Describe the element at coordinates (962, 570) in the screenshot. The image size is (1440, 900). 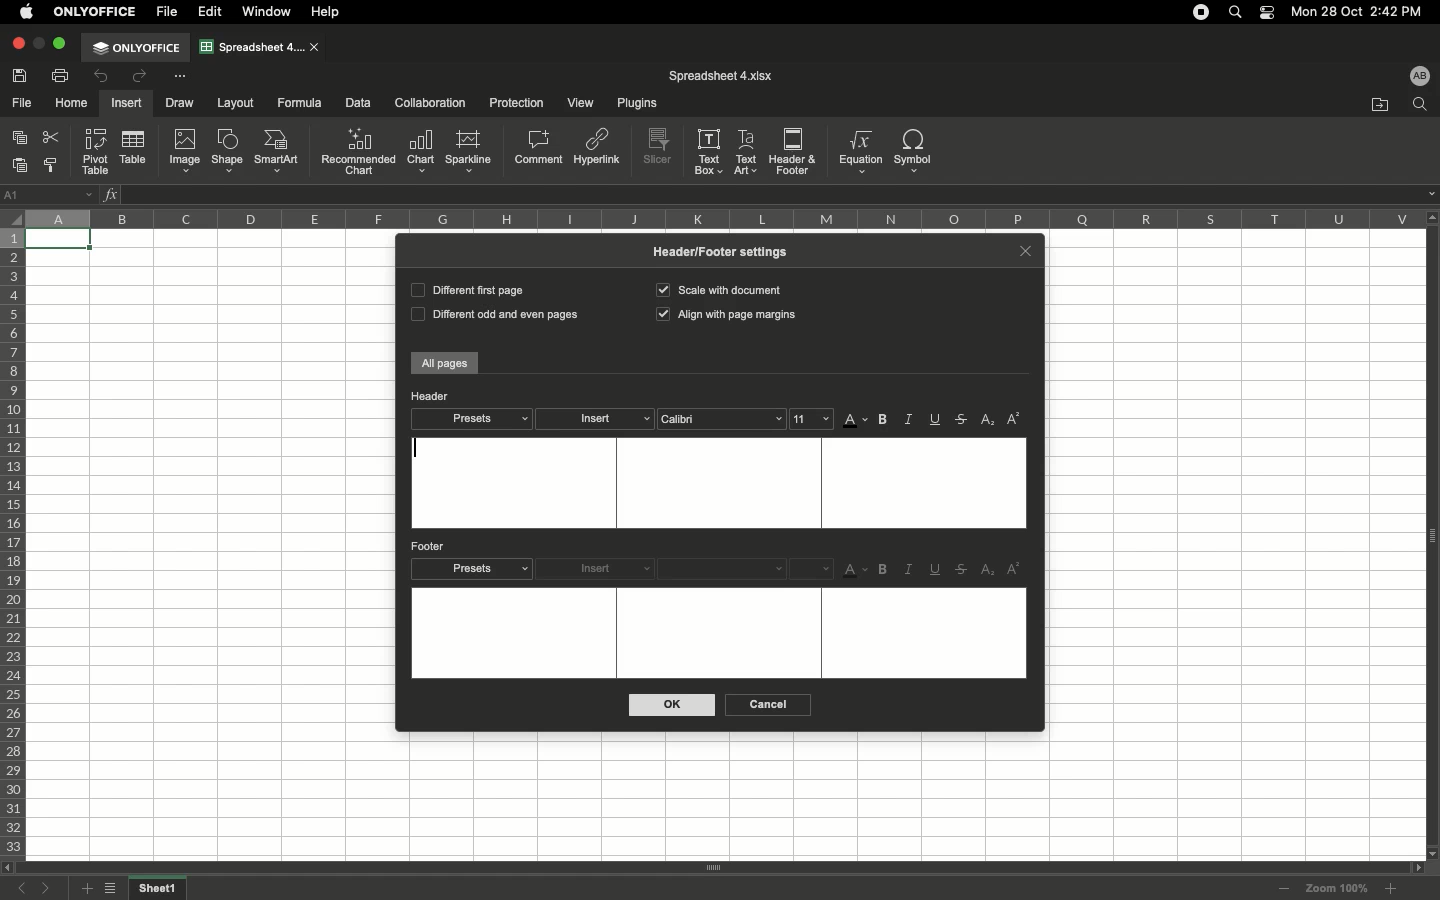
I see `Strikethrough` at that location.